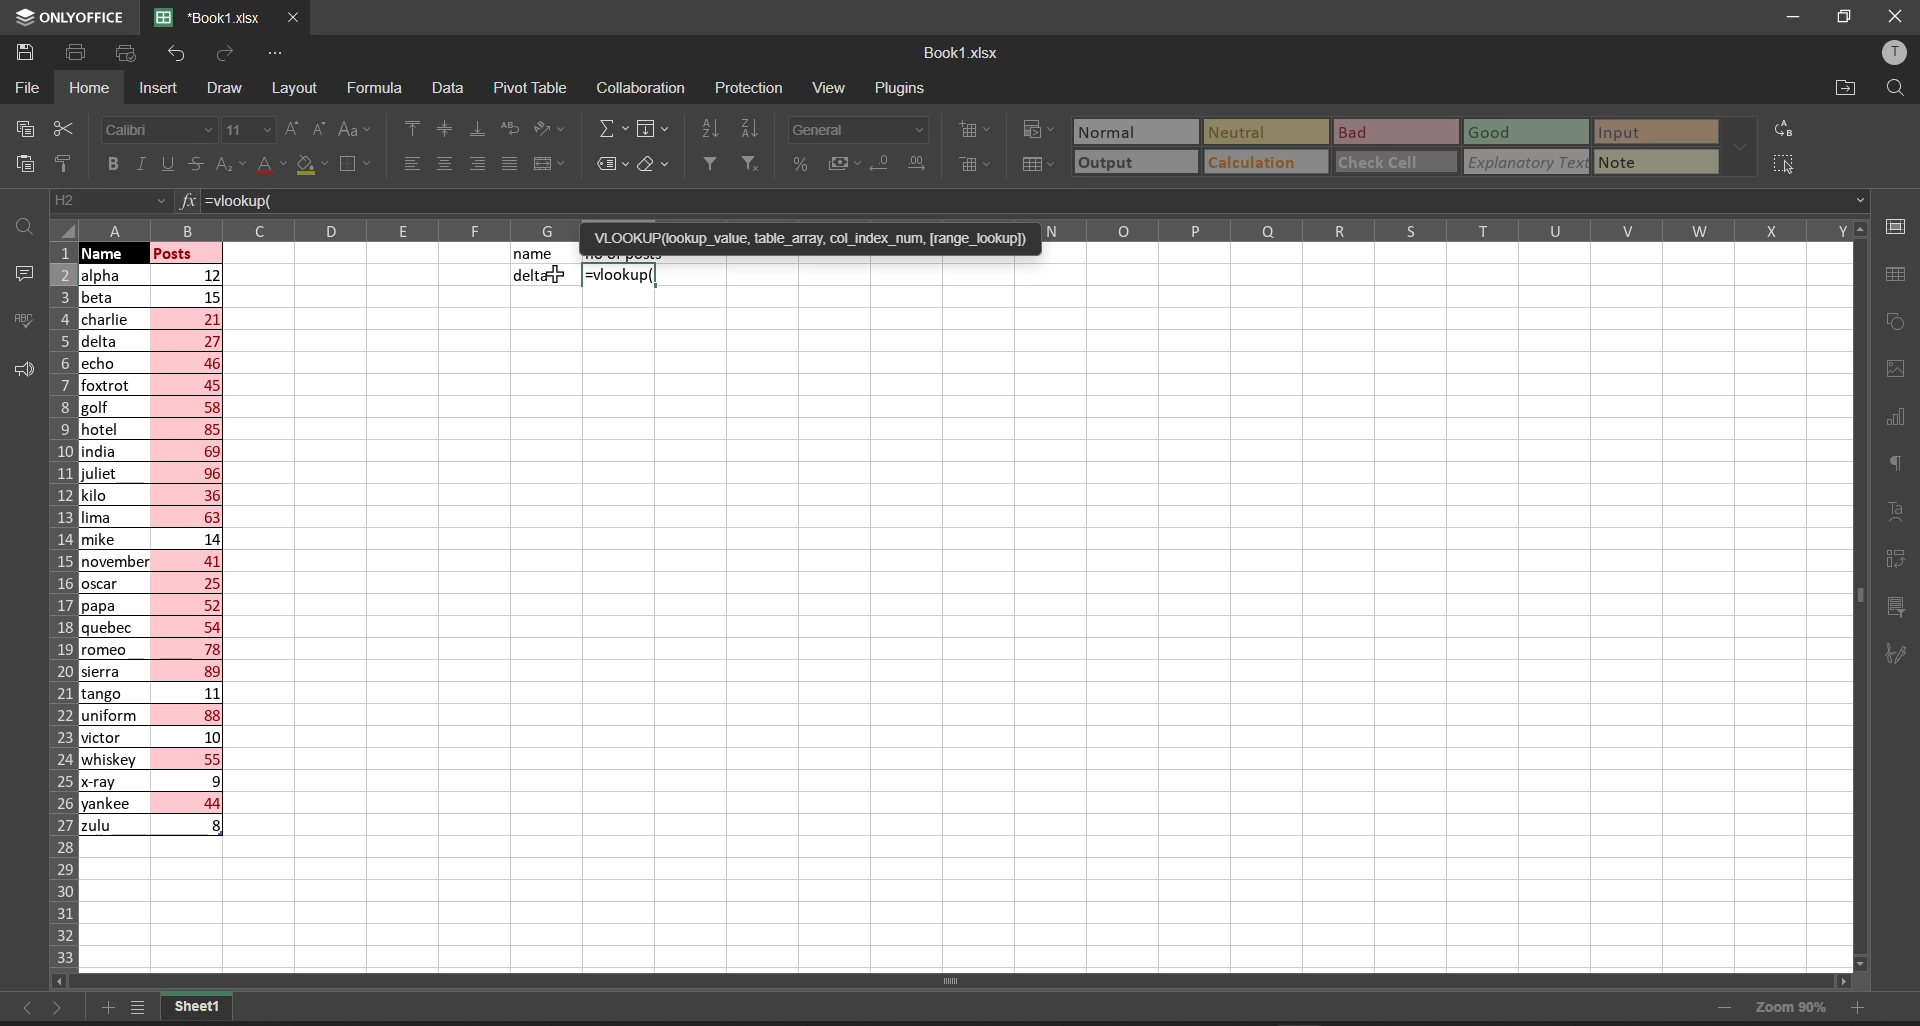  Describe the element at coordinates (1837, 978) in the screenshot. I see `scroll right` at that location.